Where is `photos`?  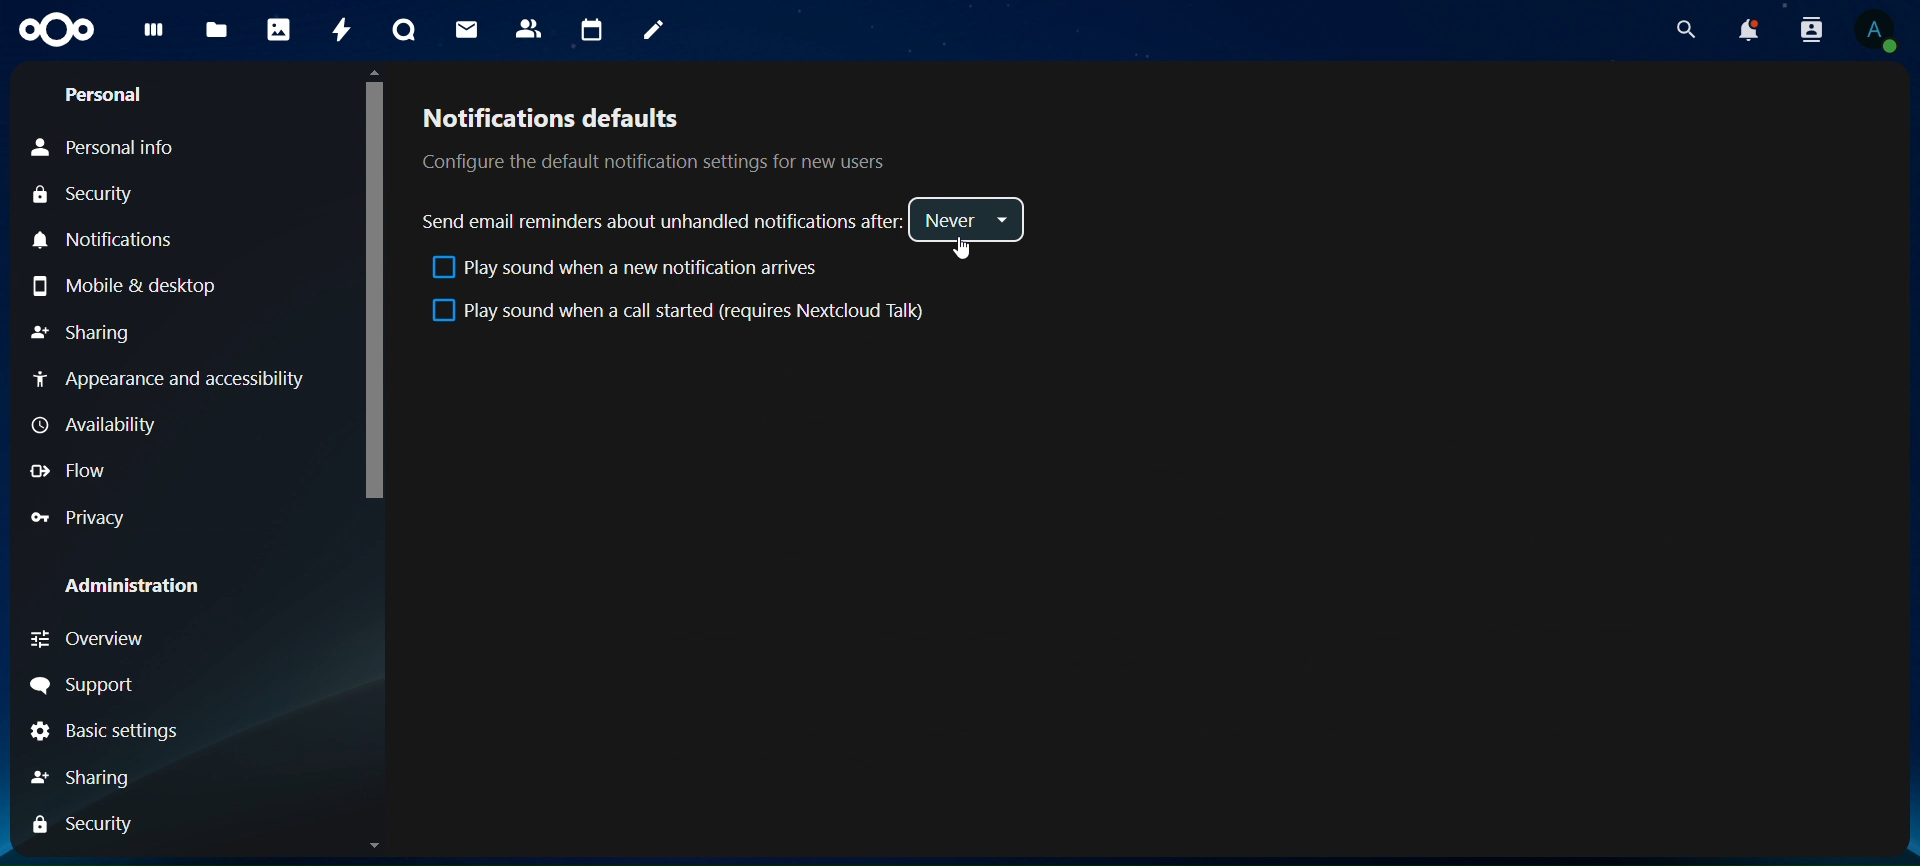
photos is located at coordinates (277, 30).